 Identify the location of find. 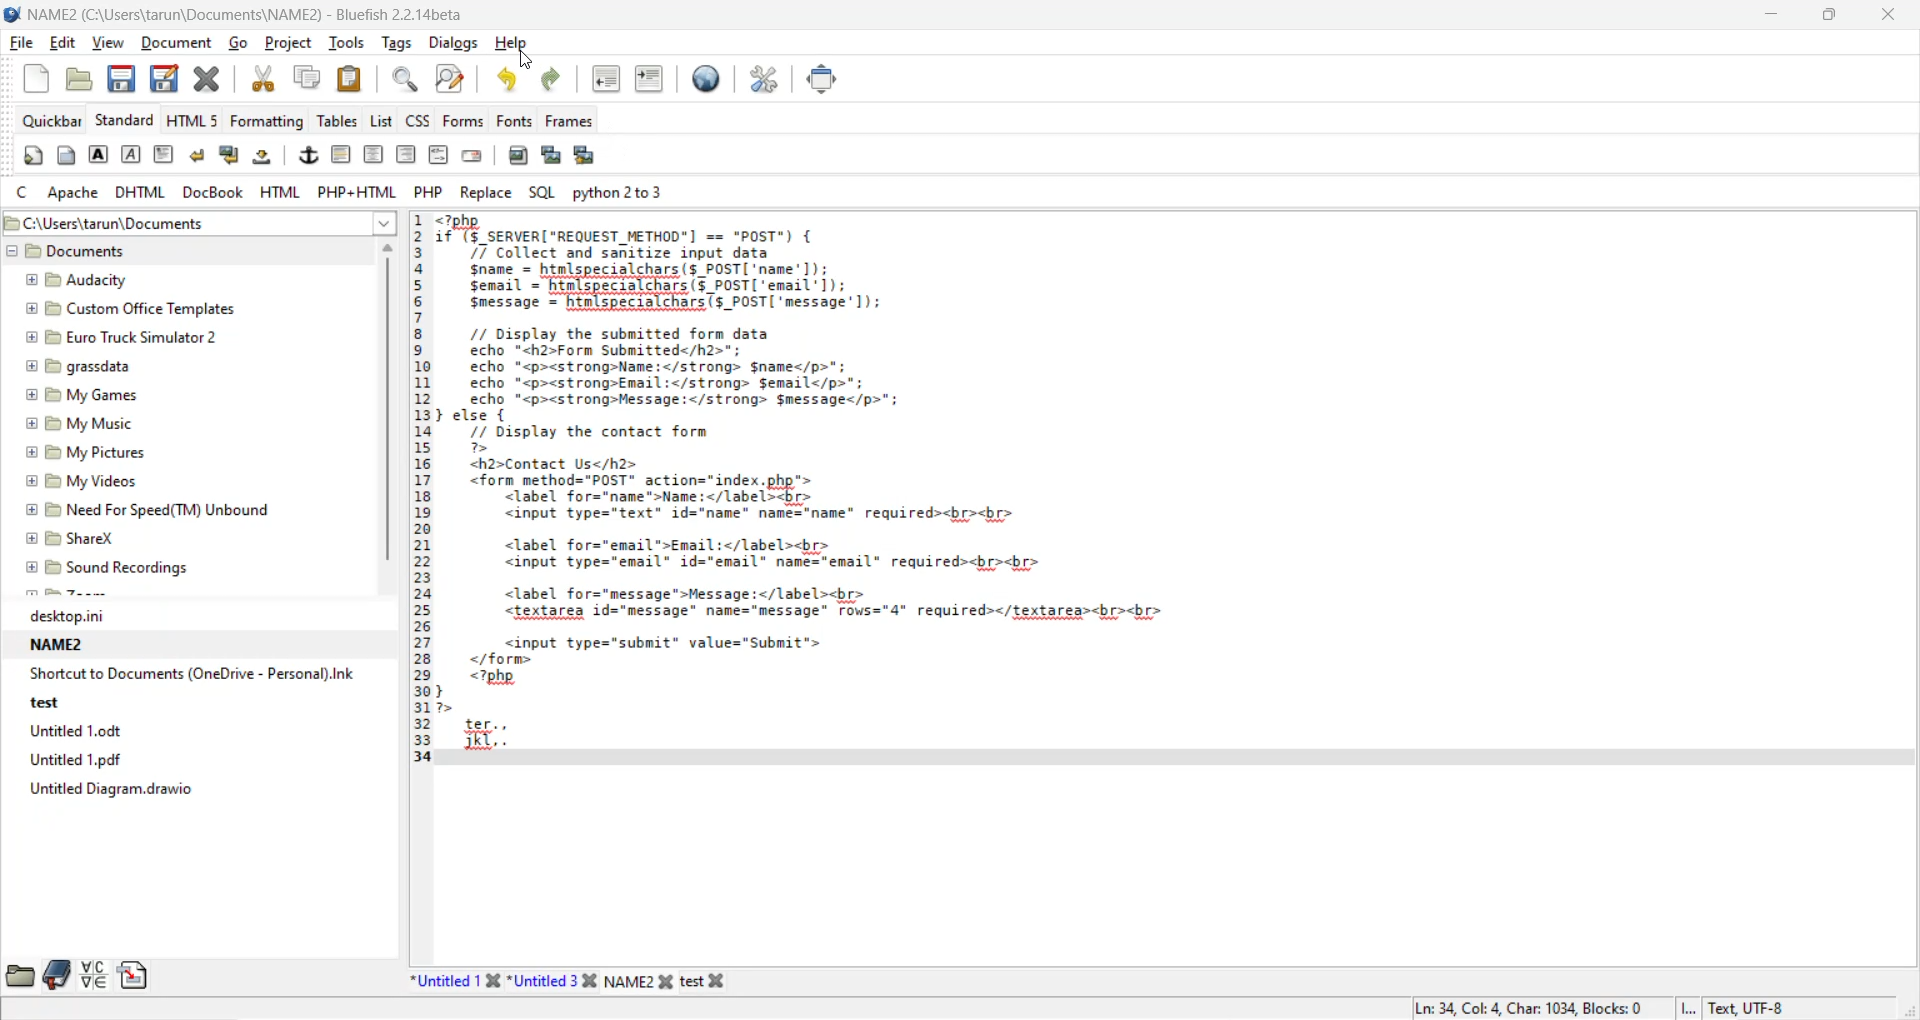
(406, 81).